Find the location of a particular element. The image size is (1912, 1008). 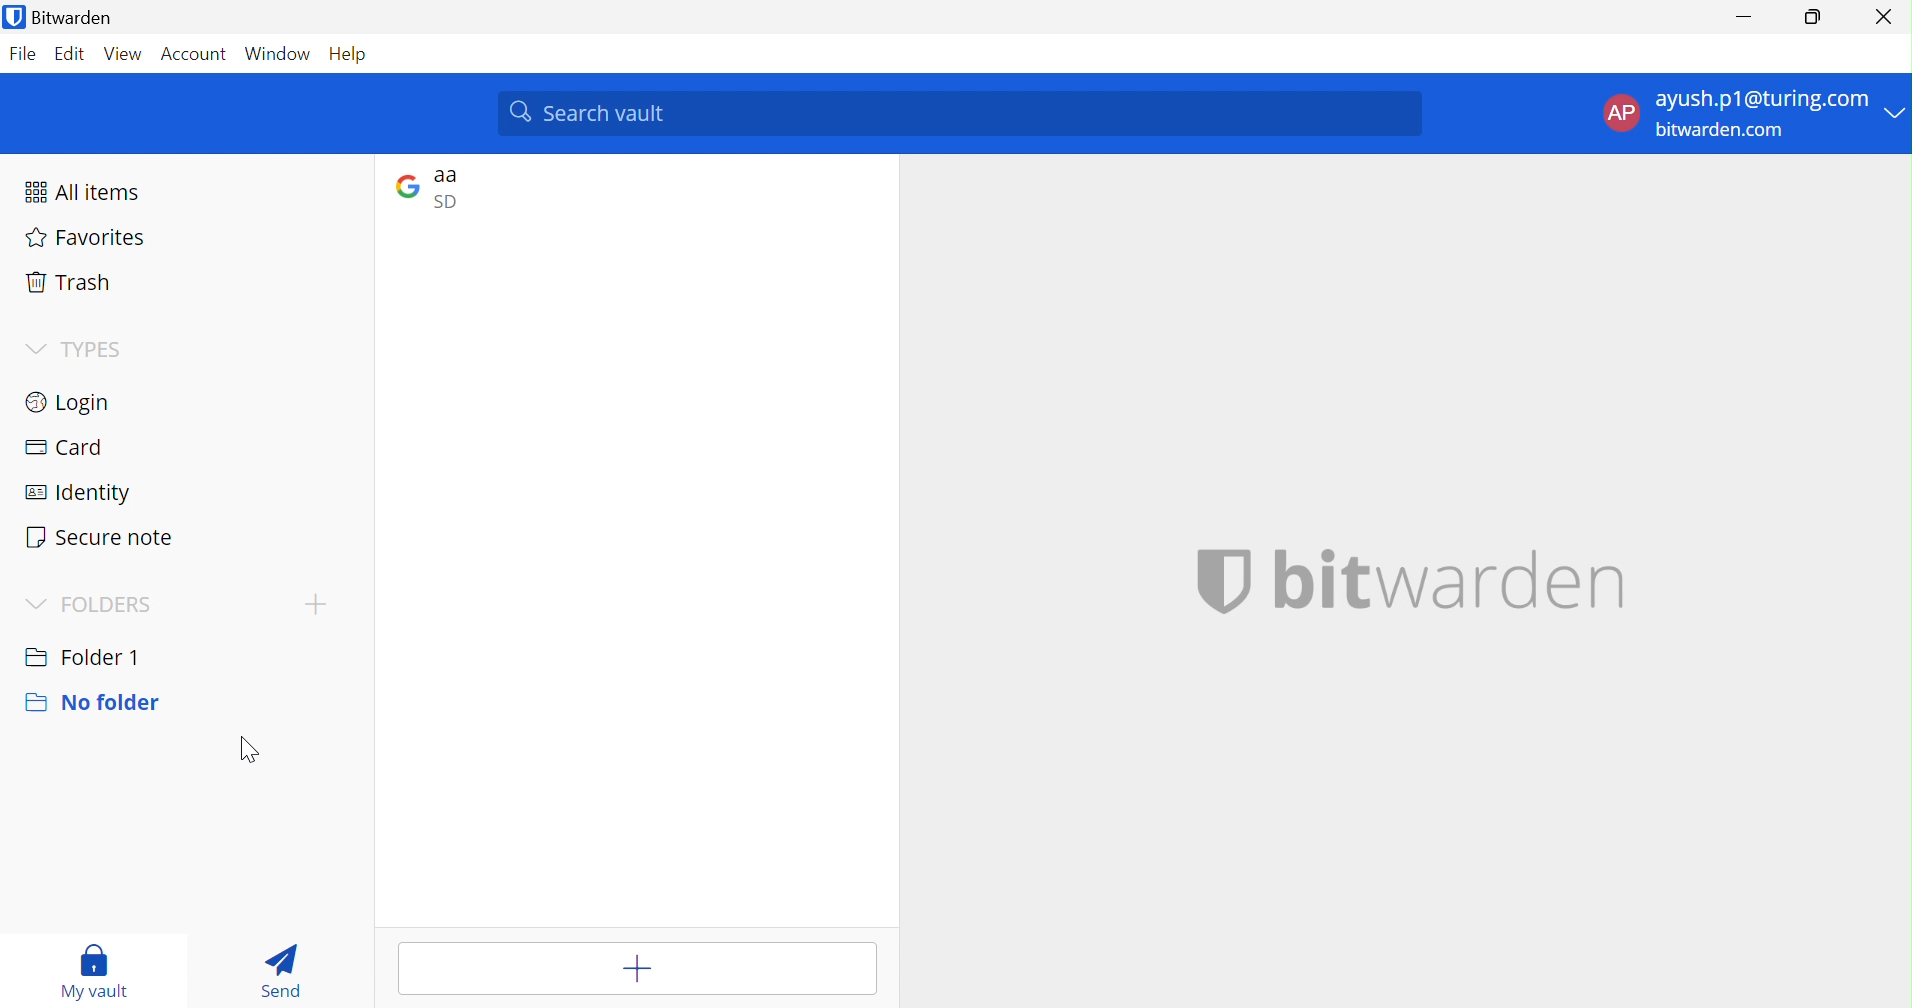

Drop Down is located at coordinates (34, 349).